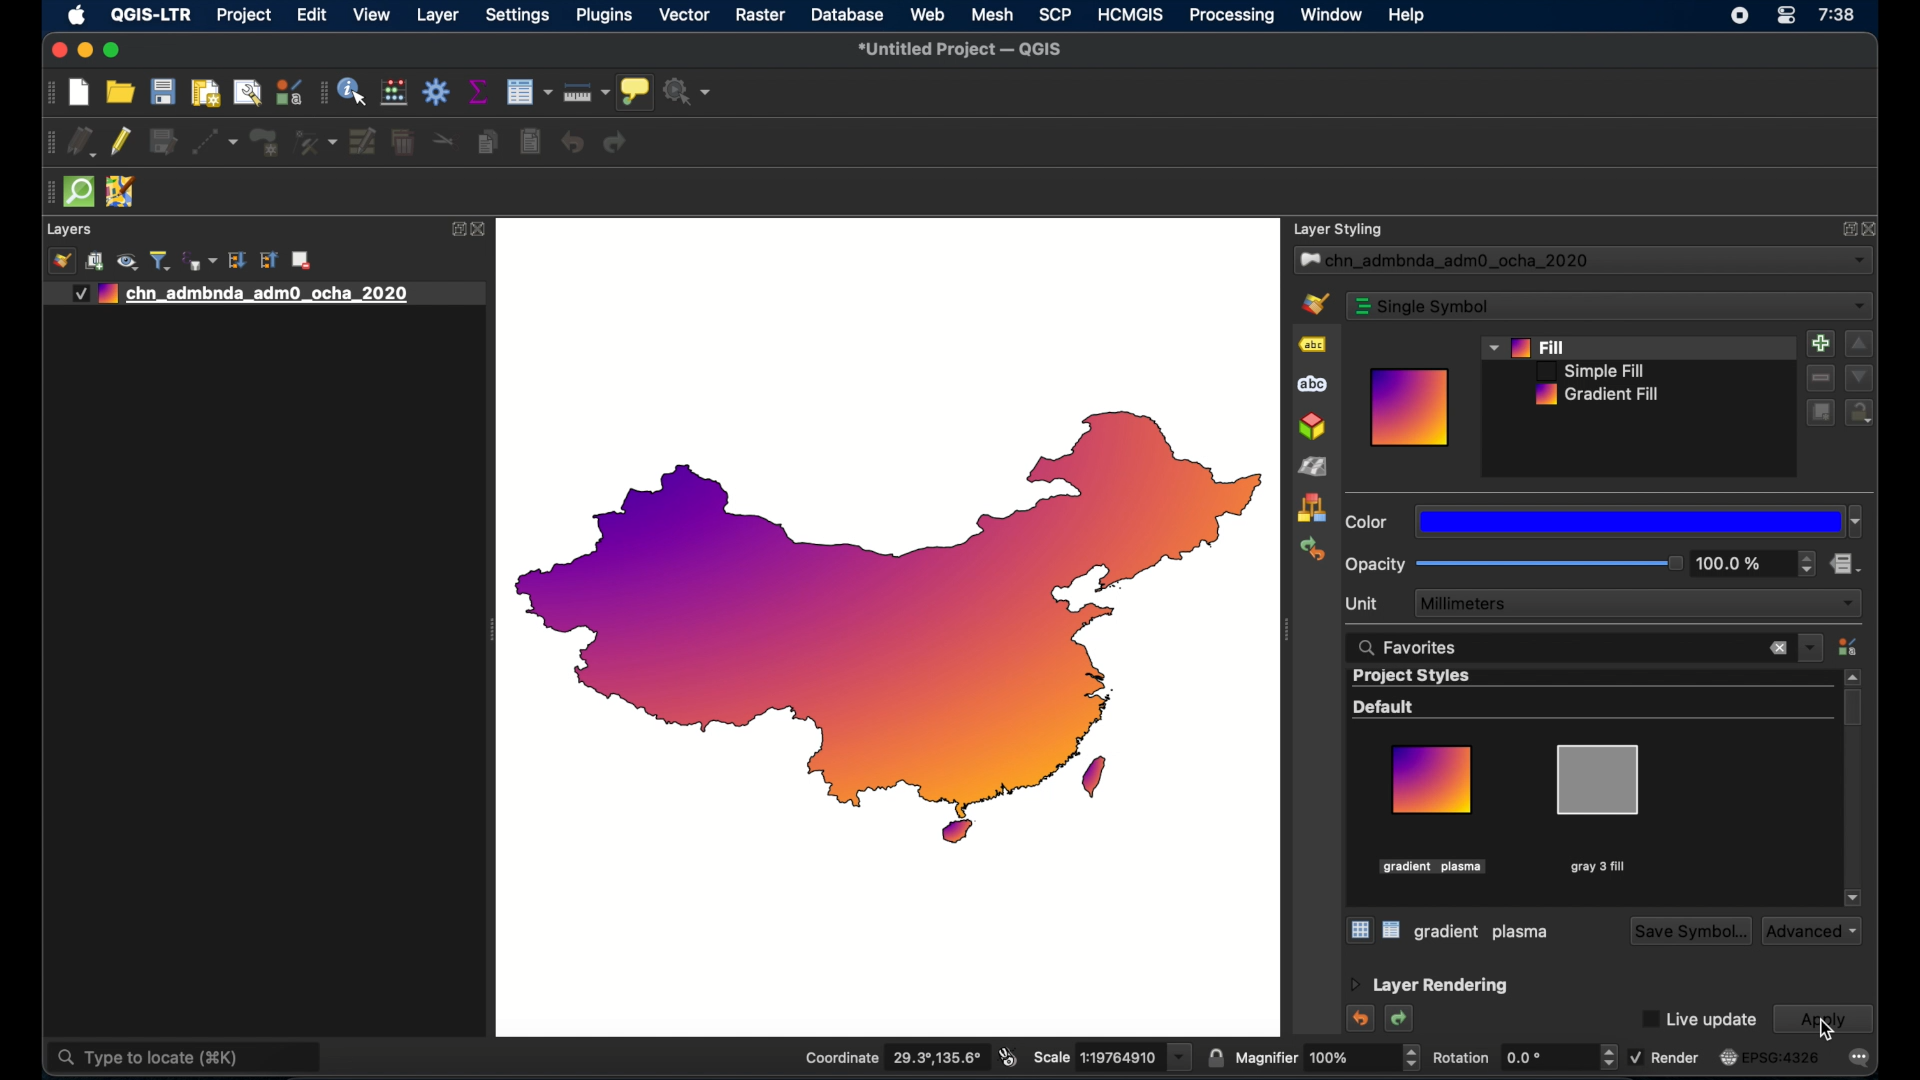 The image size is (1920, 1080). Describe the element at coordinates (363, 142) in the screenshot. I see `modify attributes` at that location.